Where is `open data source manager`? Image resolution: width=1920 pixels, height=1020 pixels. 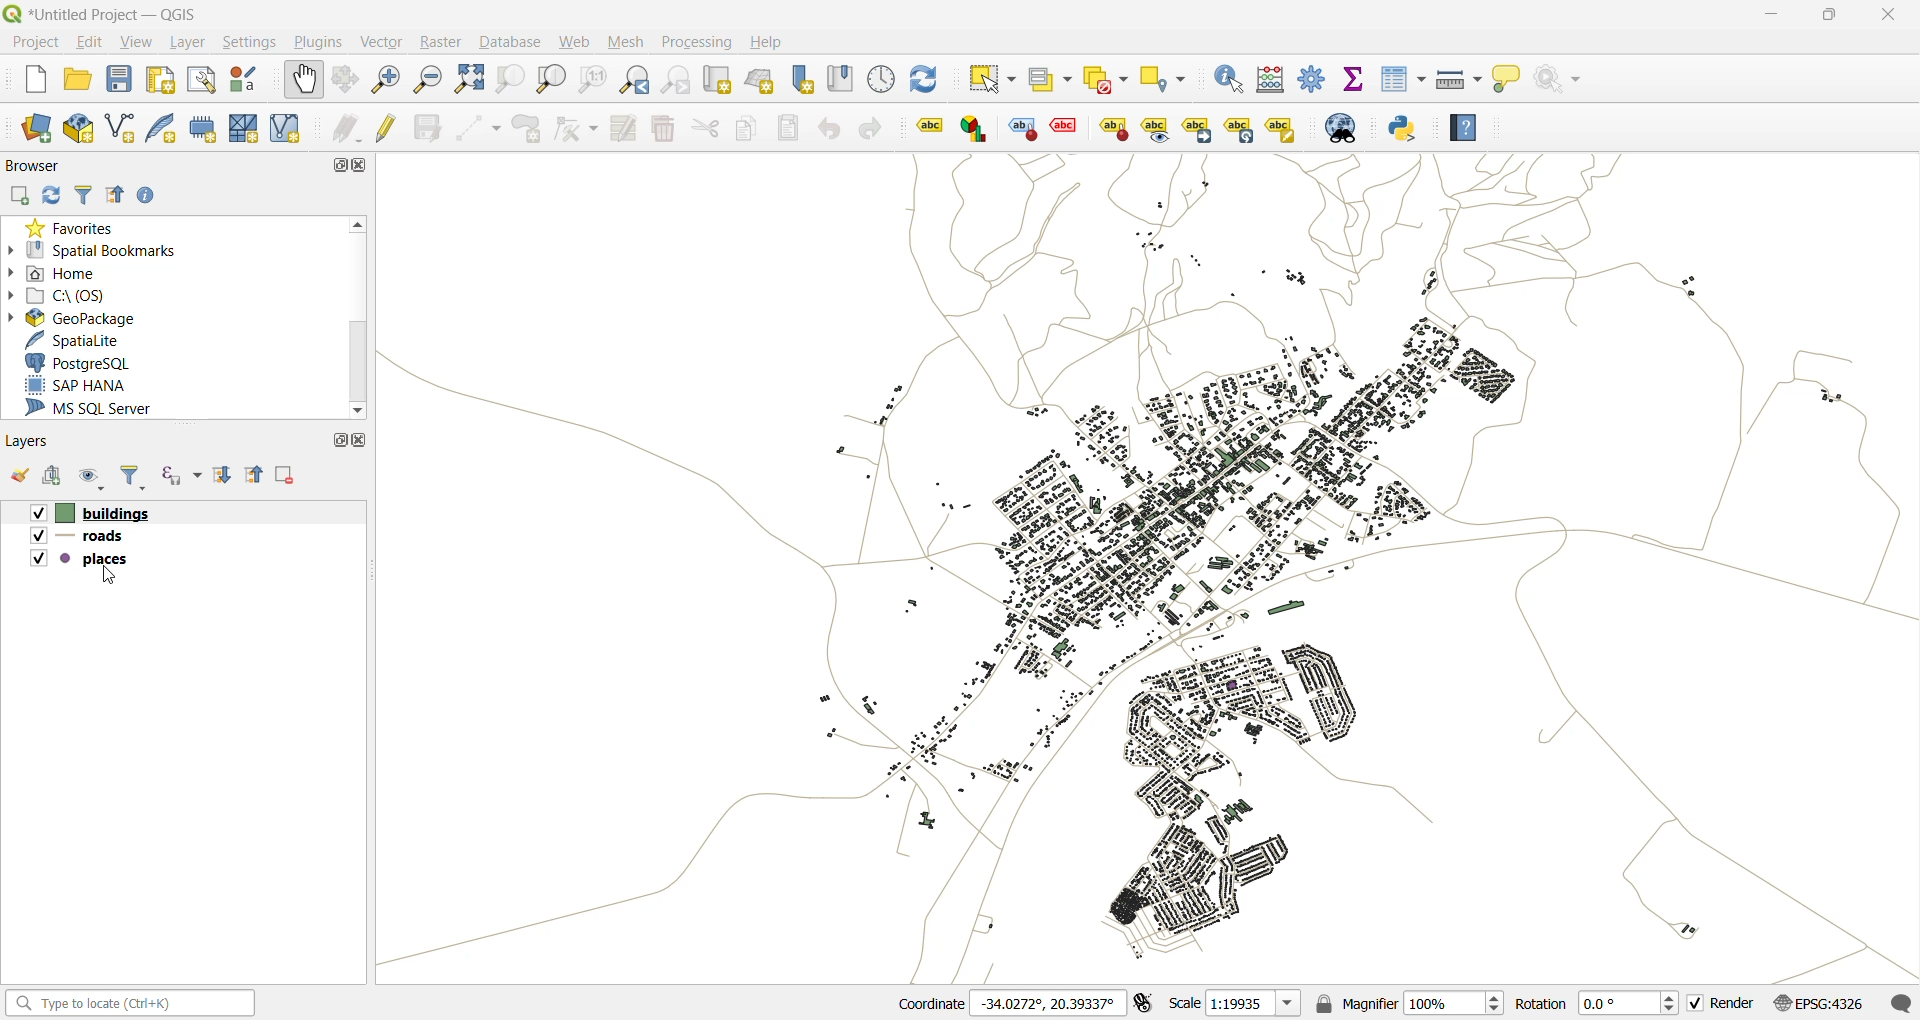 open data source manager is located at coordinates (39, 128).